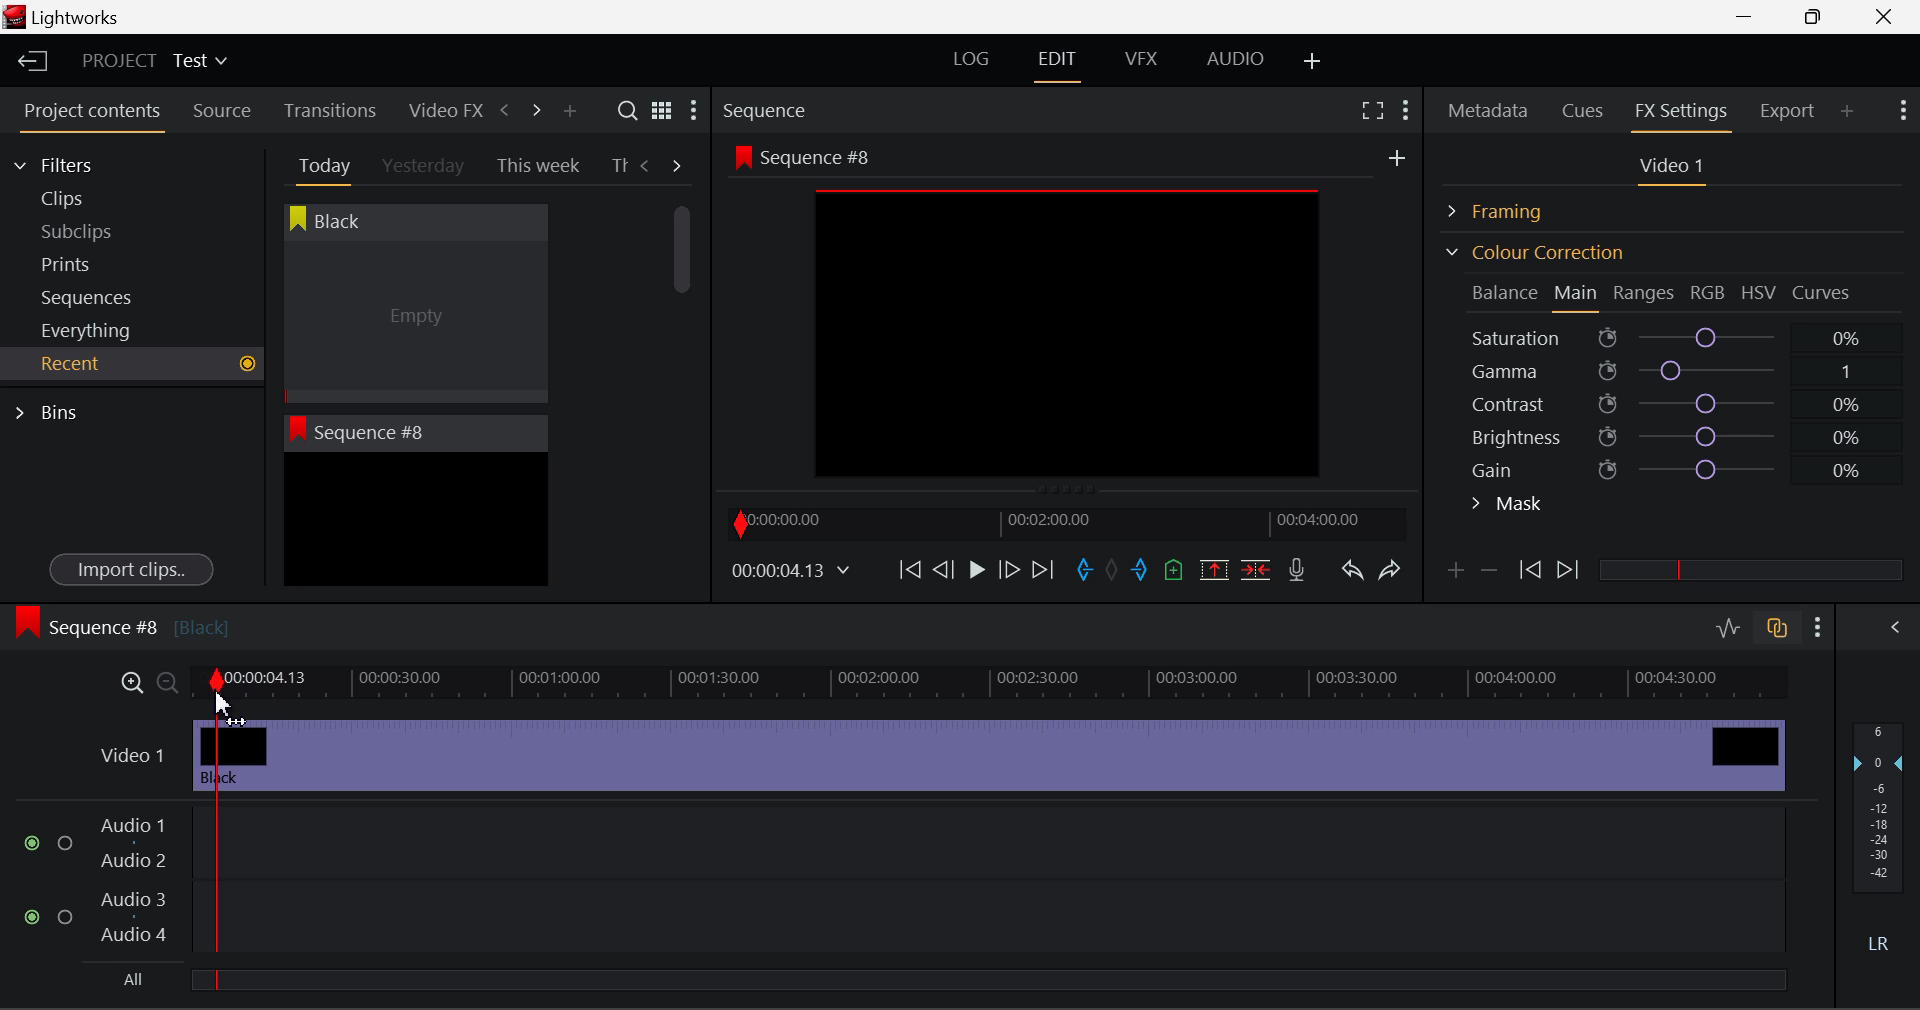 The height and width of the screenshot is (1010, 1920). I want to click on Toggle audio track sync, so click(1778, 626).